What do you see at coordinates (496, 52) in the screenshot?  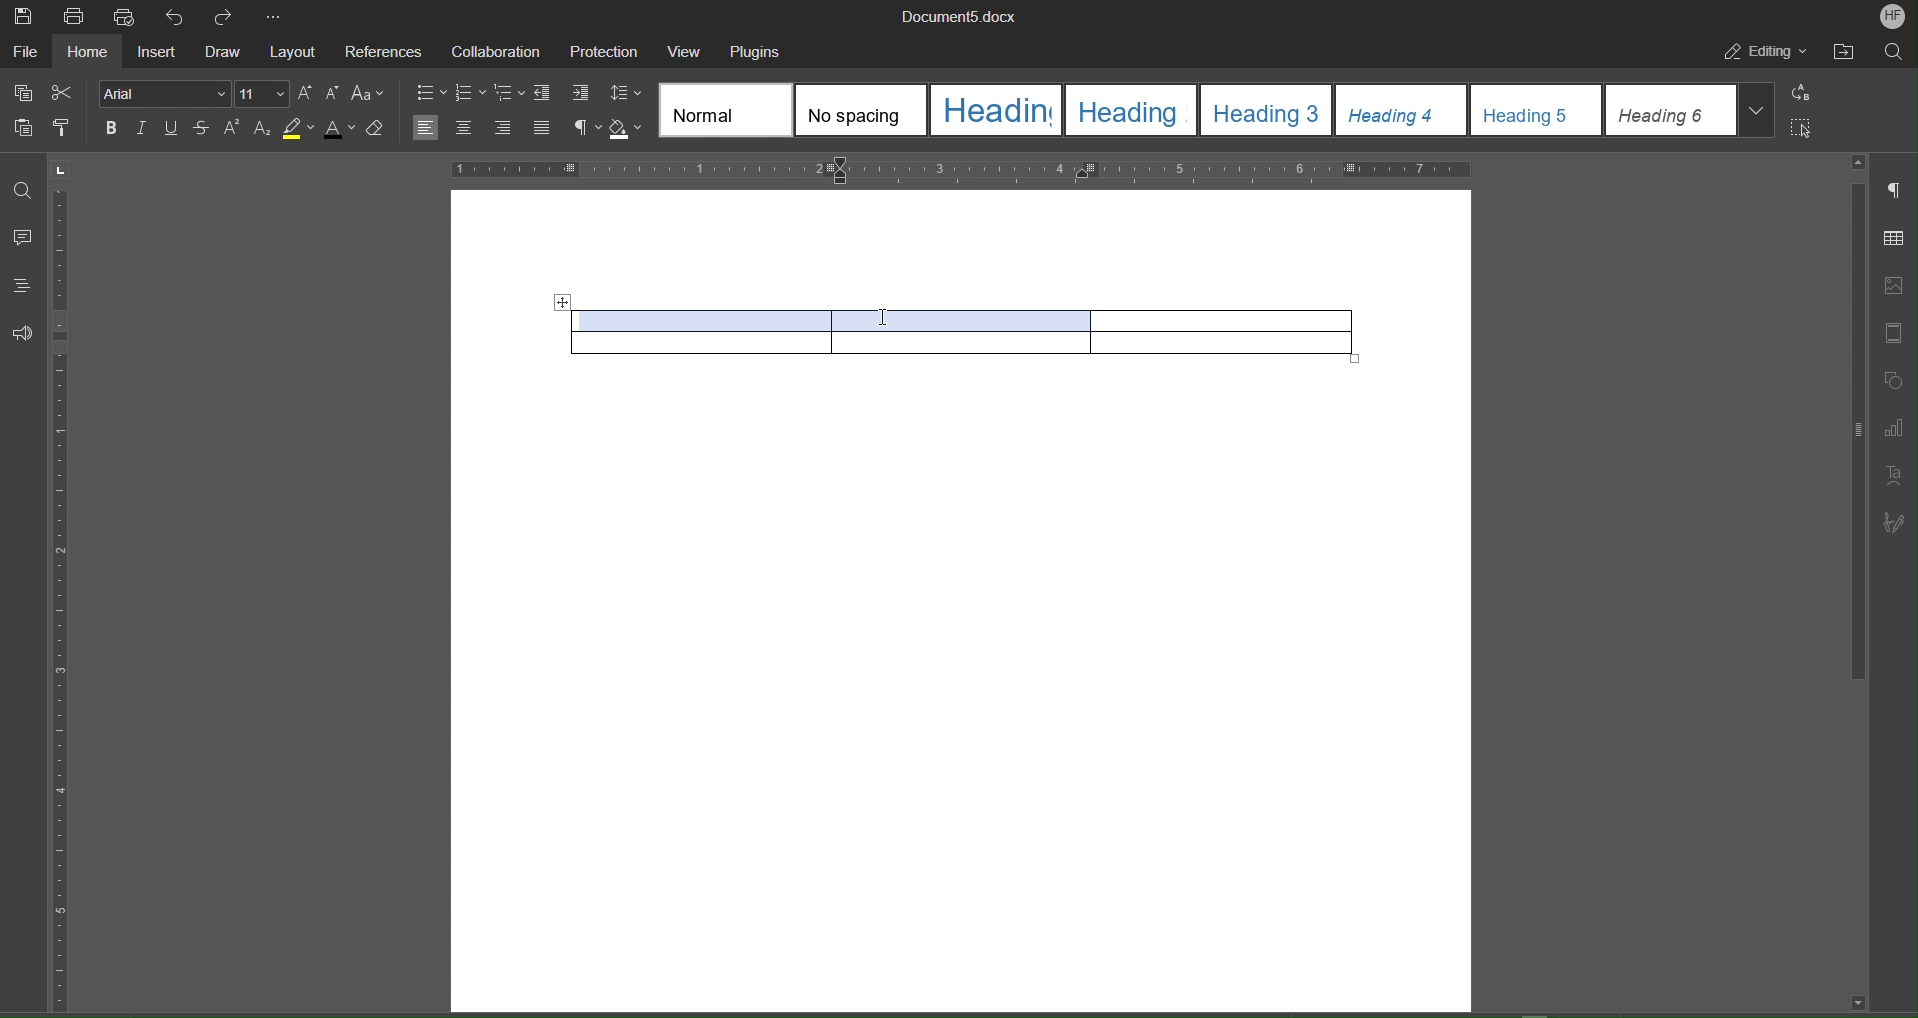 I see `Collaboration` at bounding box center [496, 52].